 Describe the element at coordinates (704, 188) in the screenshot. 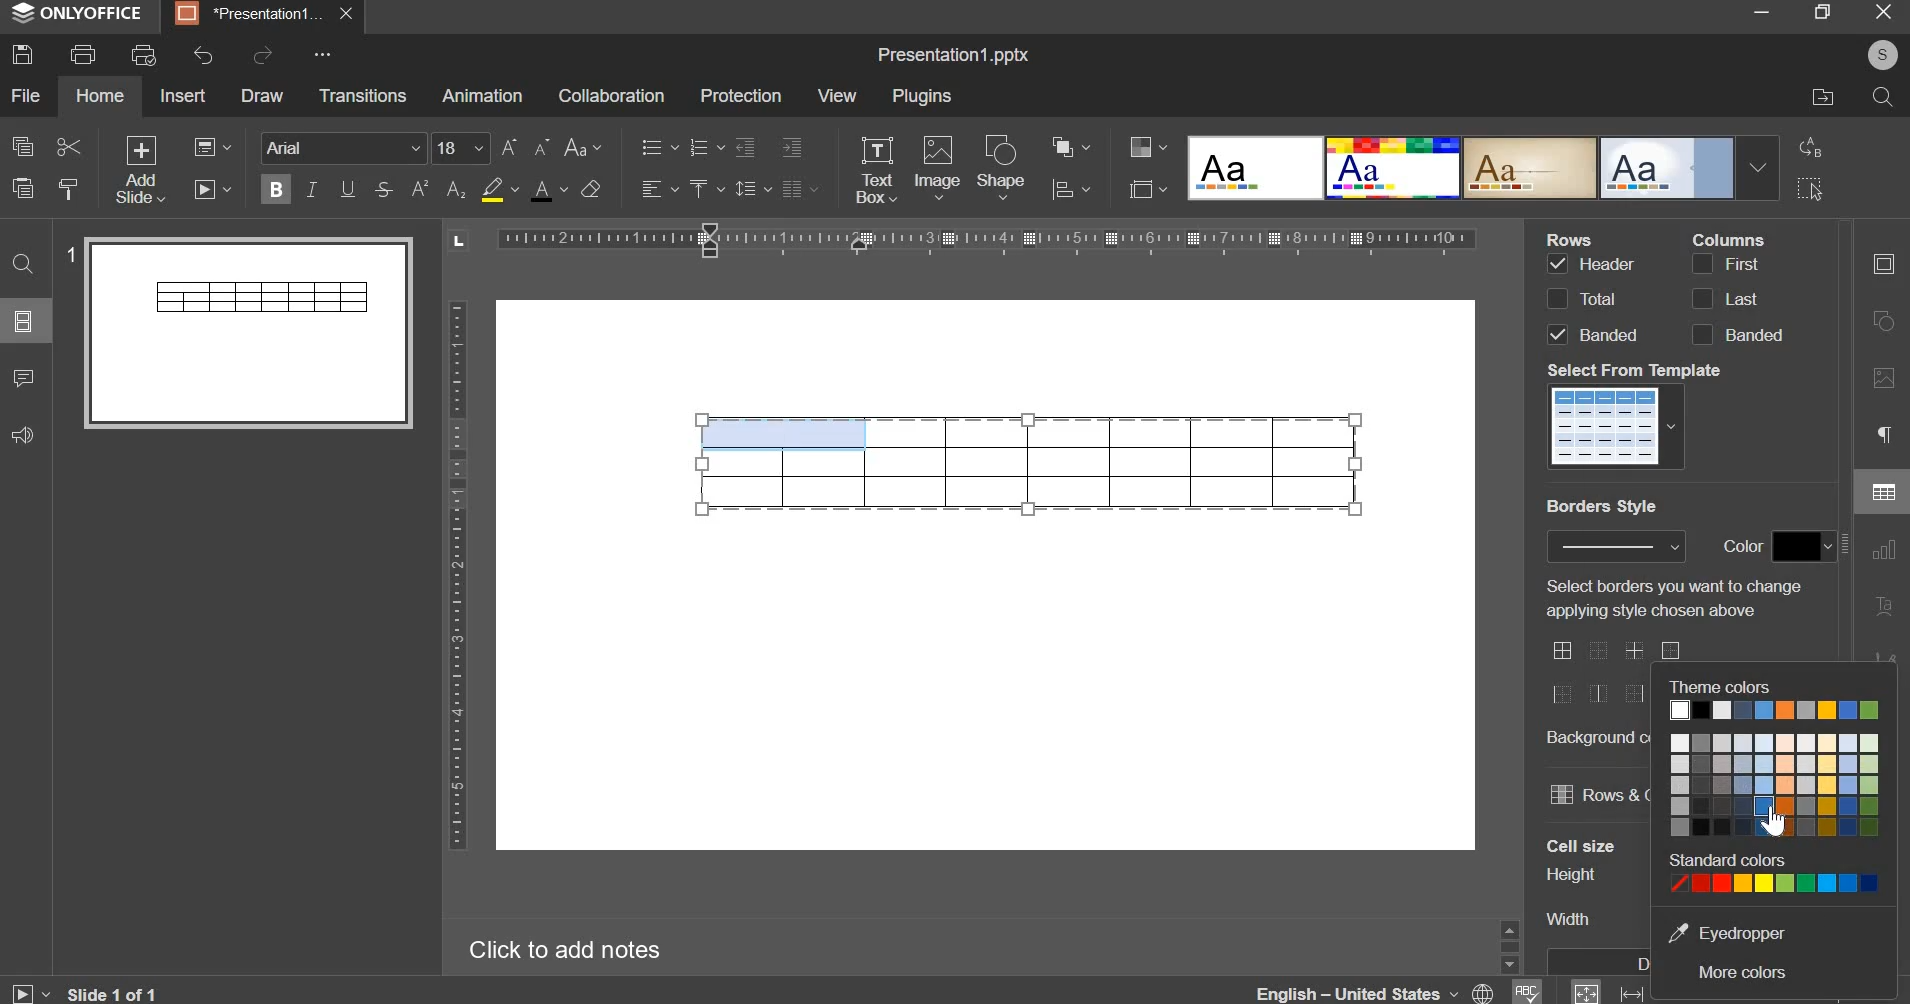

I see `vertical alignment` at that location.